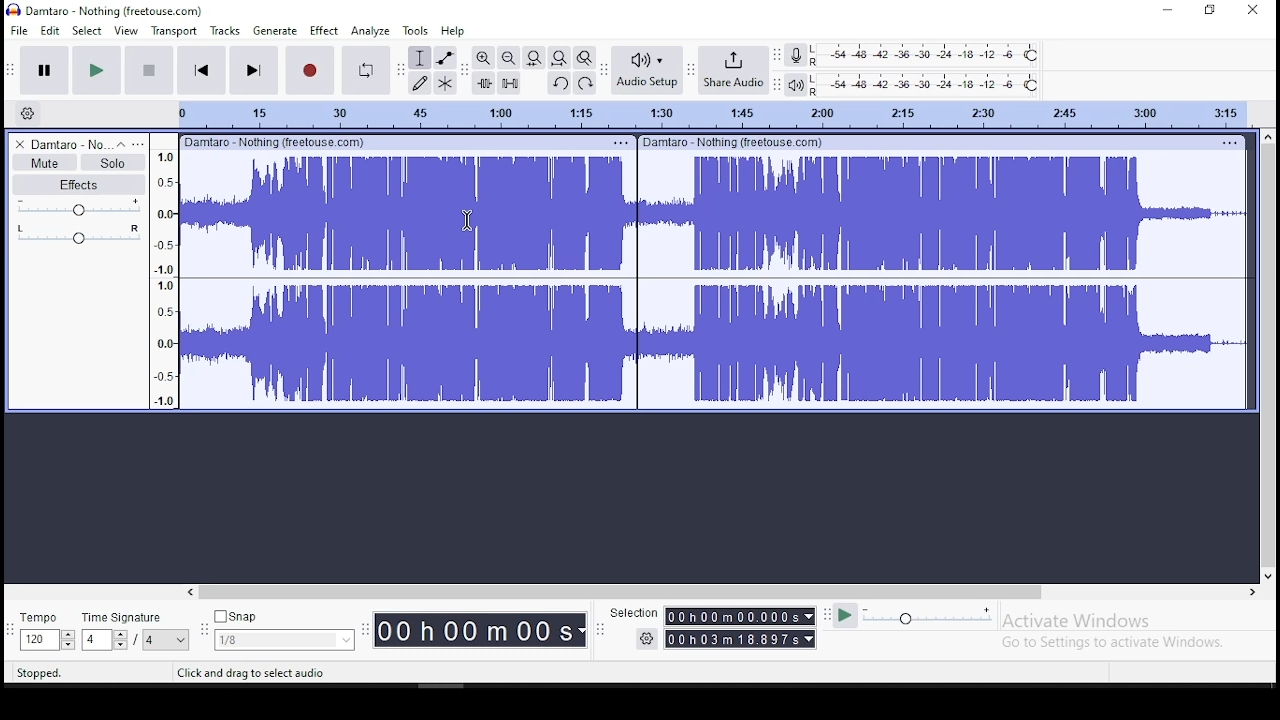 This screenshot has height=720, width=1280. Describe the element at coordinates (734, 142) in the screenshot. I see `Damtaro-Nothing (freehouse.com)` at that location.